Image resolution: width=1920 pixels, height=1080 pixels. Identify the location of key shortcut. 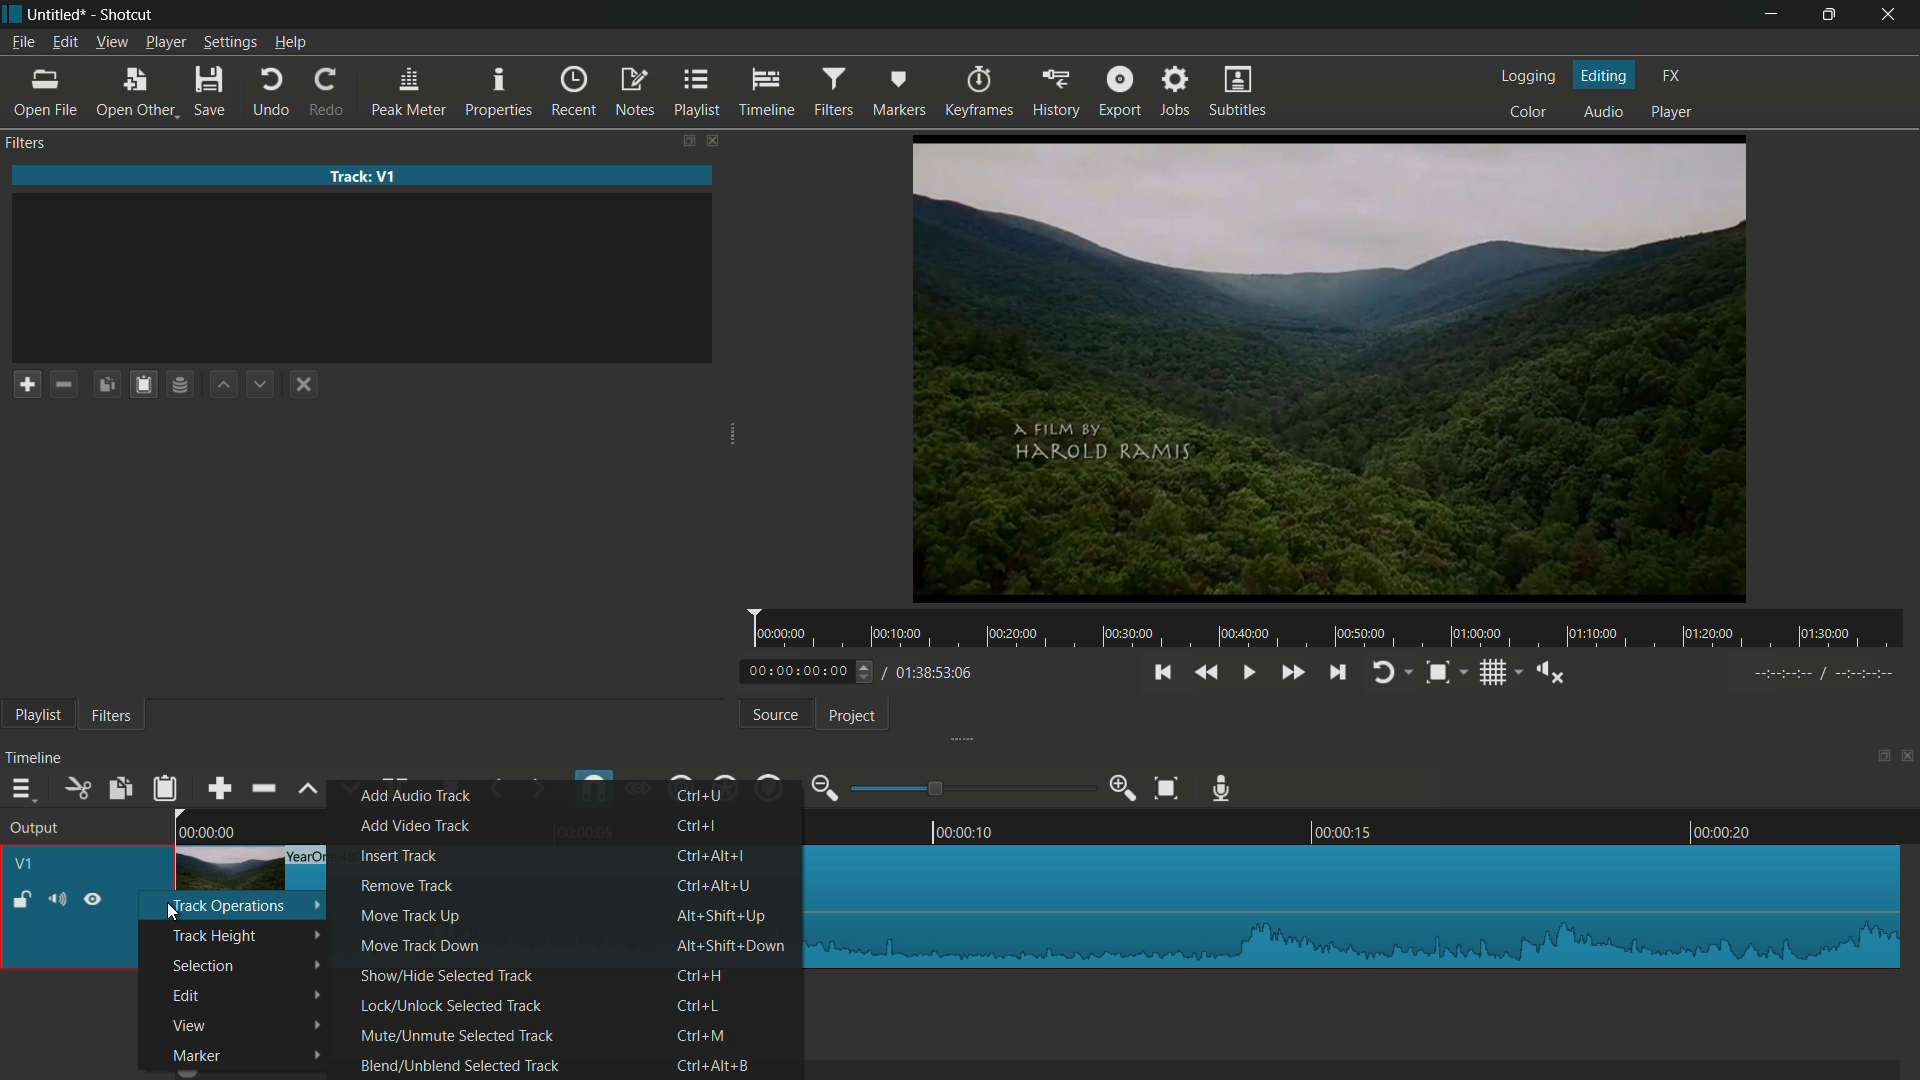
(717, 1064).